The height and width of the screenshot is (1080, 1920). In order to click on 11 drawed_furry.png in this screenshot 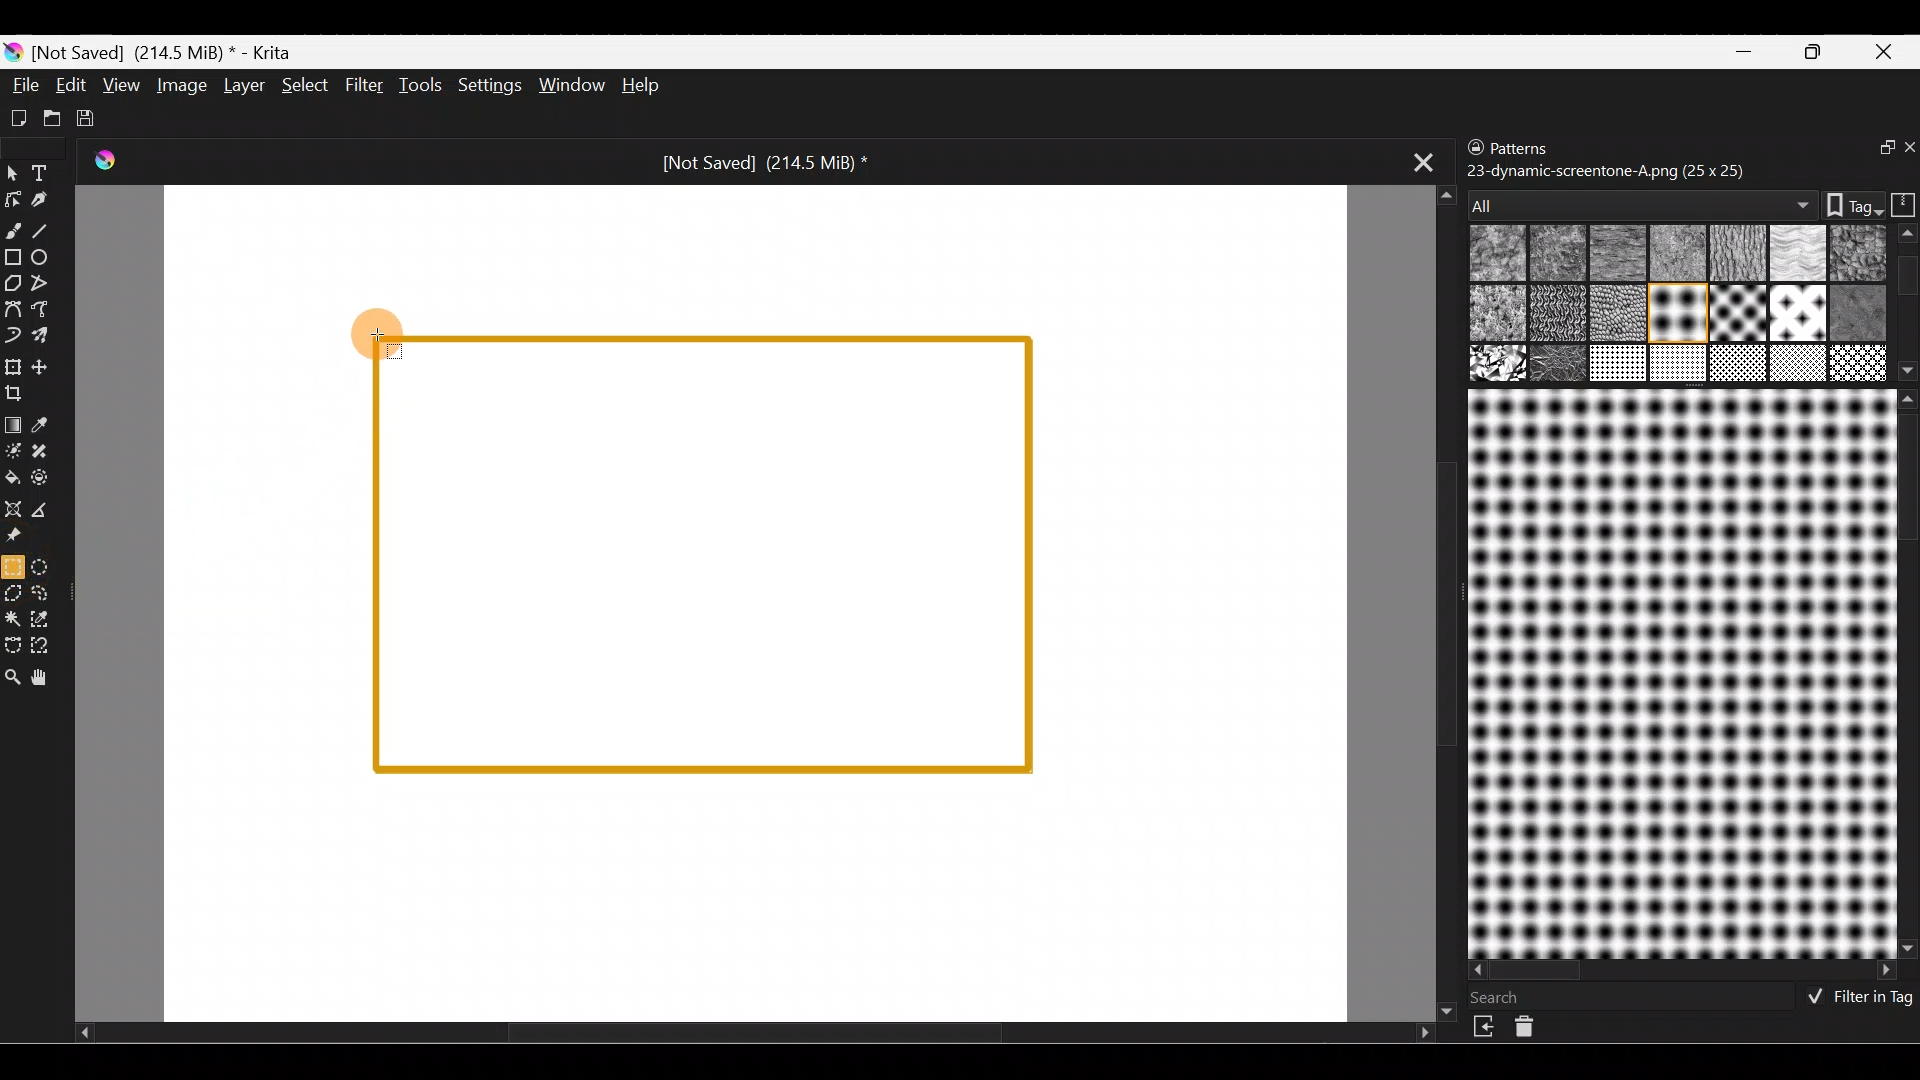, I will do `click(1733, 316)`.